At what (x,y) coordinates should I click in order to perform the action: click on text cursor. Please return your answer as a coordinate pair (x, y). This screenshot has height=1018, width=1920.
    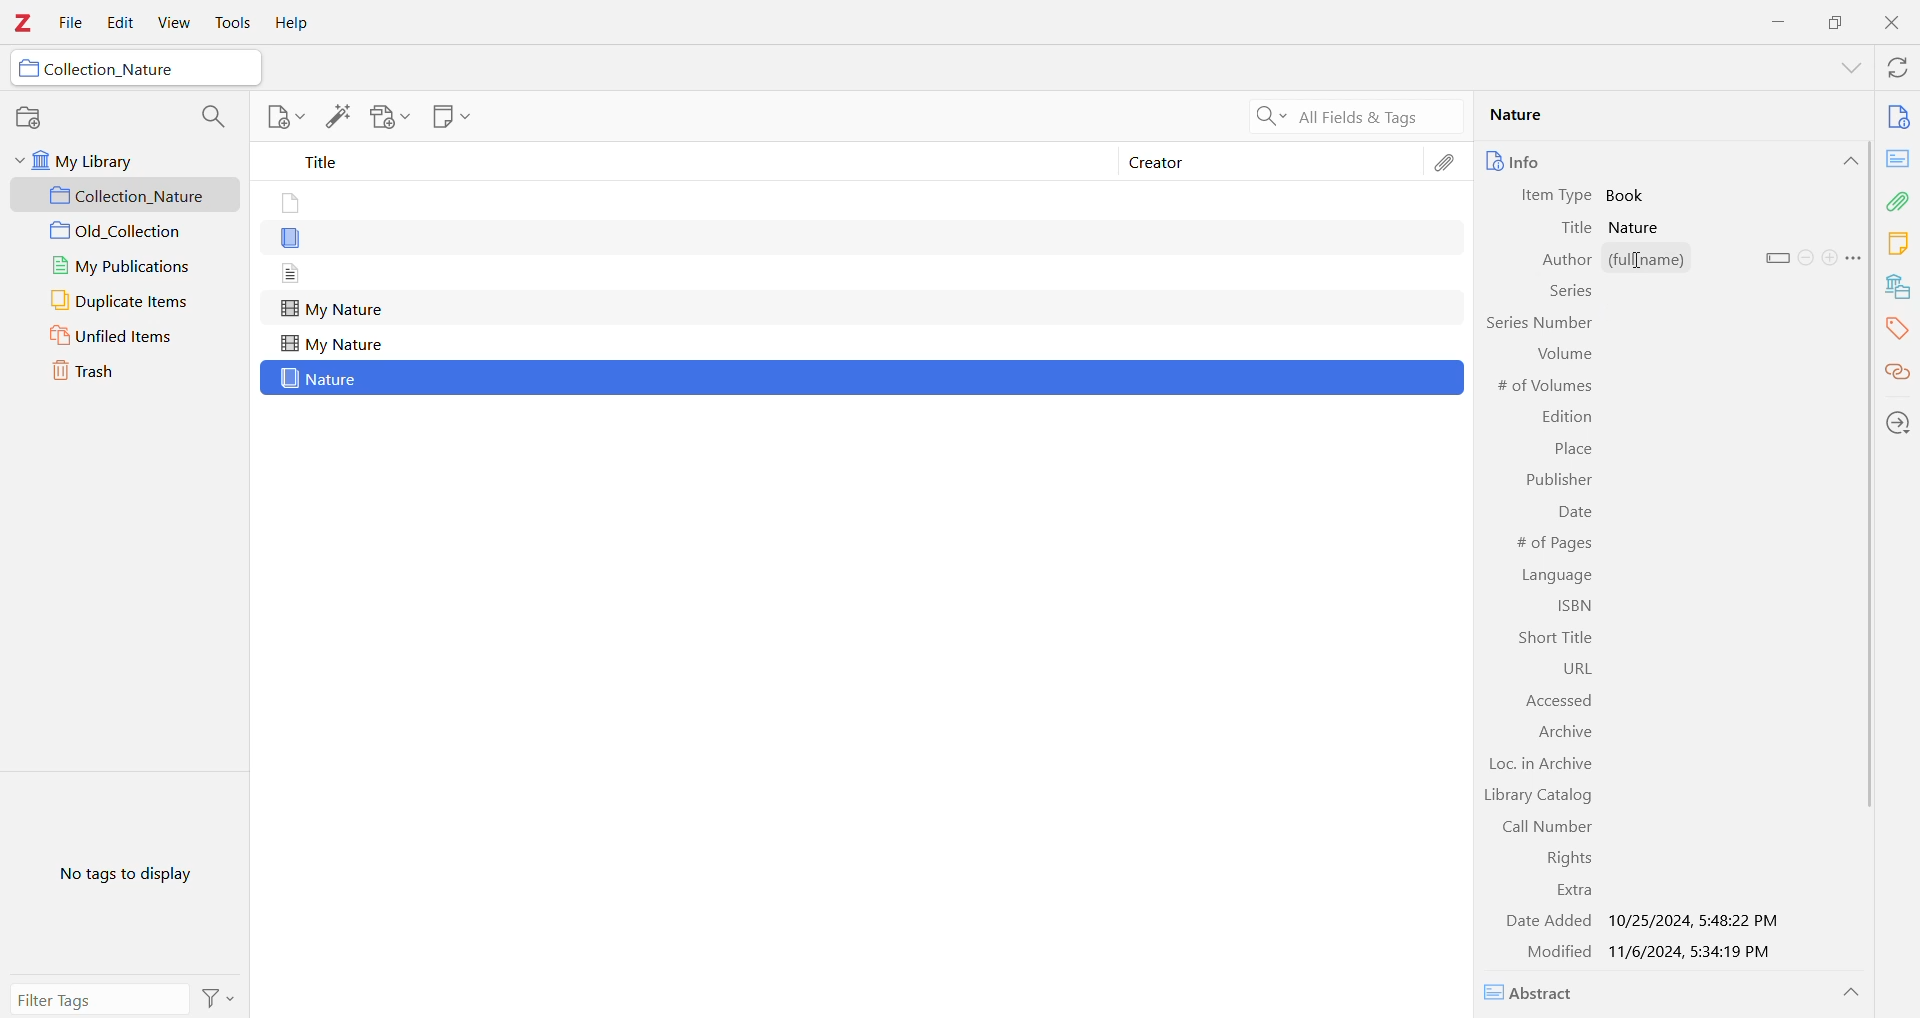
    Looking at the image, I should click on (1641, 262).